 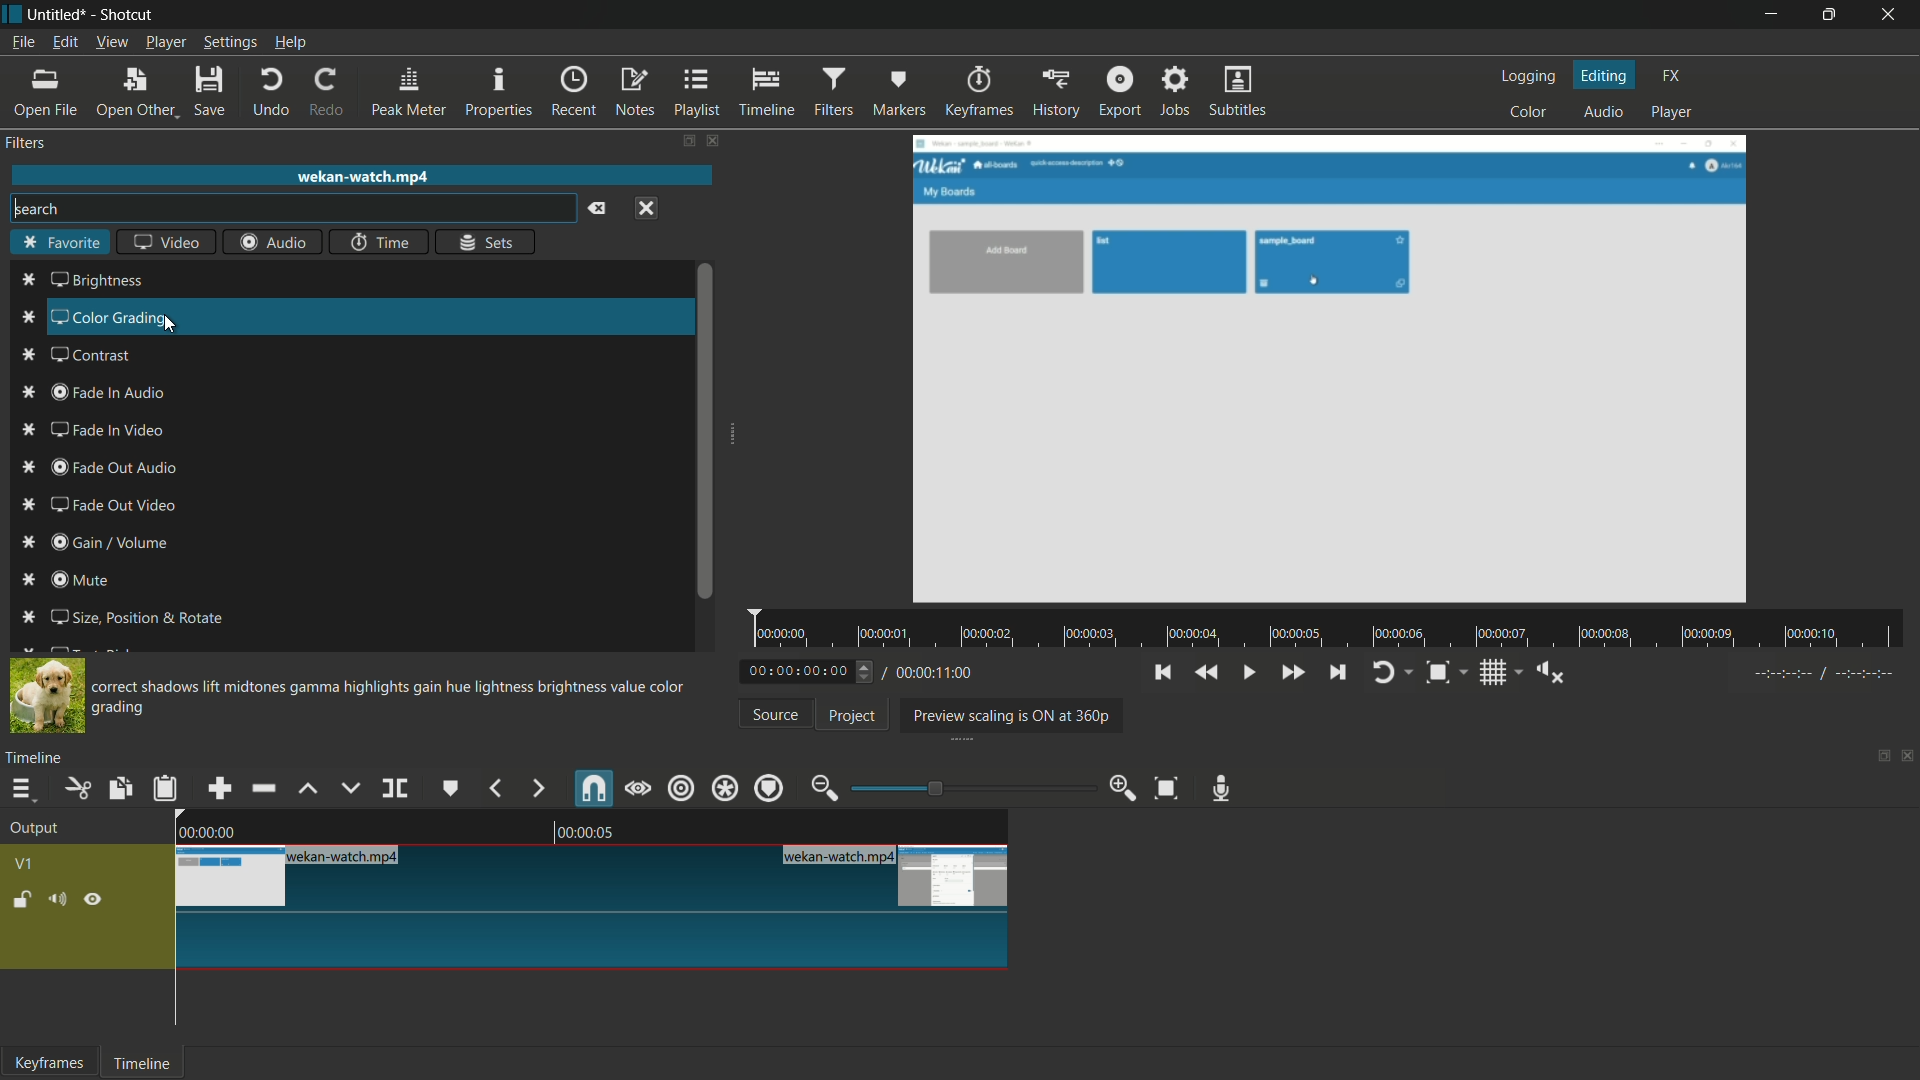 I want to click on scrub while dragging, so click(x=637, y=789).